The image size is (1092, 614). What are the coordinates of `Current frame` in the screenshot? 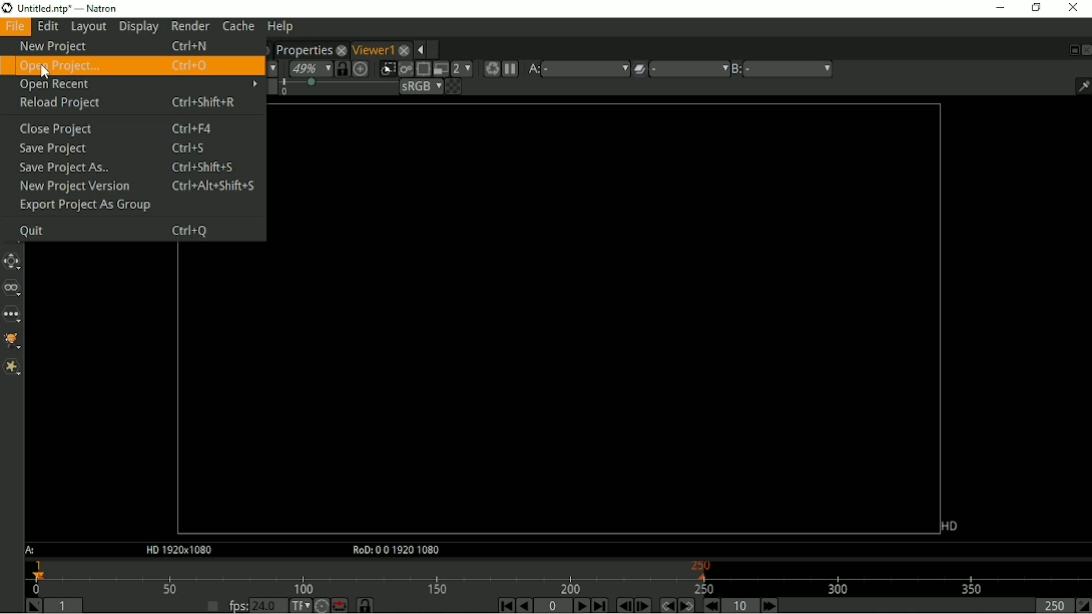 It's located at (554, 606).